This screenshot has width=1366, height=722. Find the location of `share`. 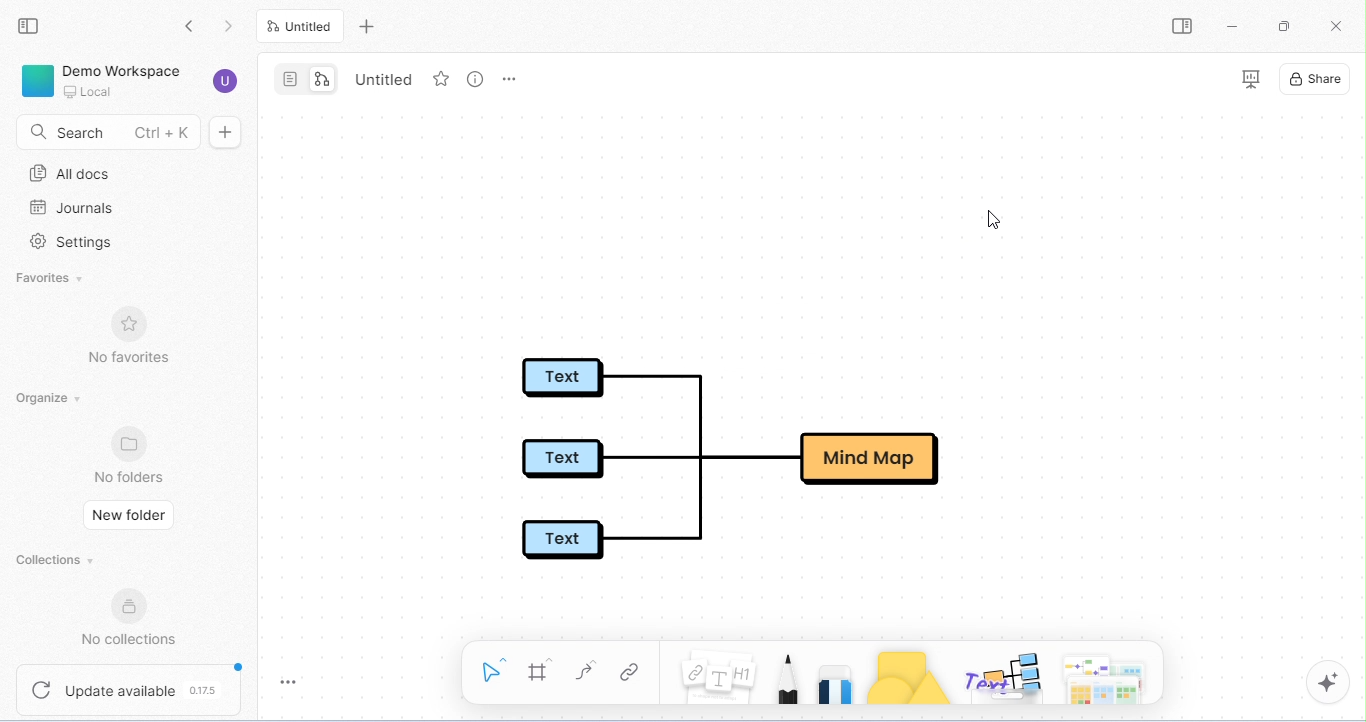

share is located at coordinates (1316, 79).